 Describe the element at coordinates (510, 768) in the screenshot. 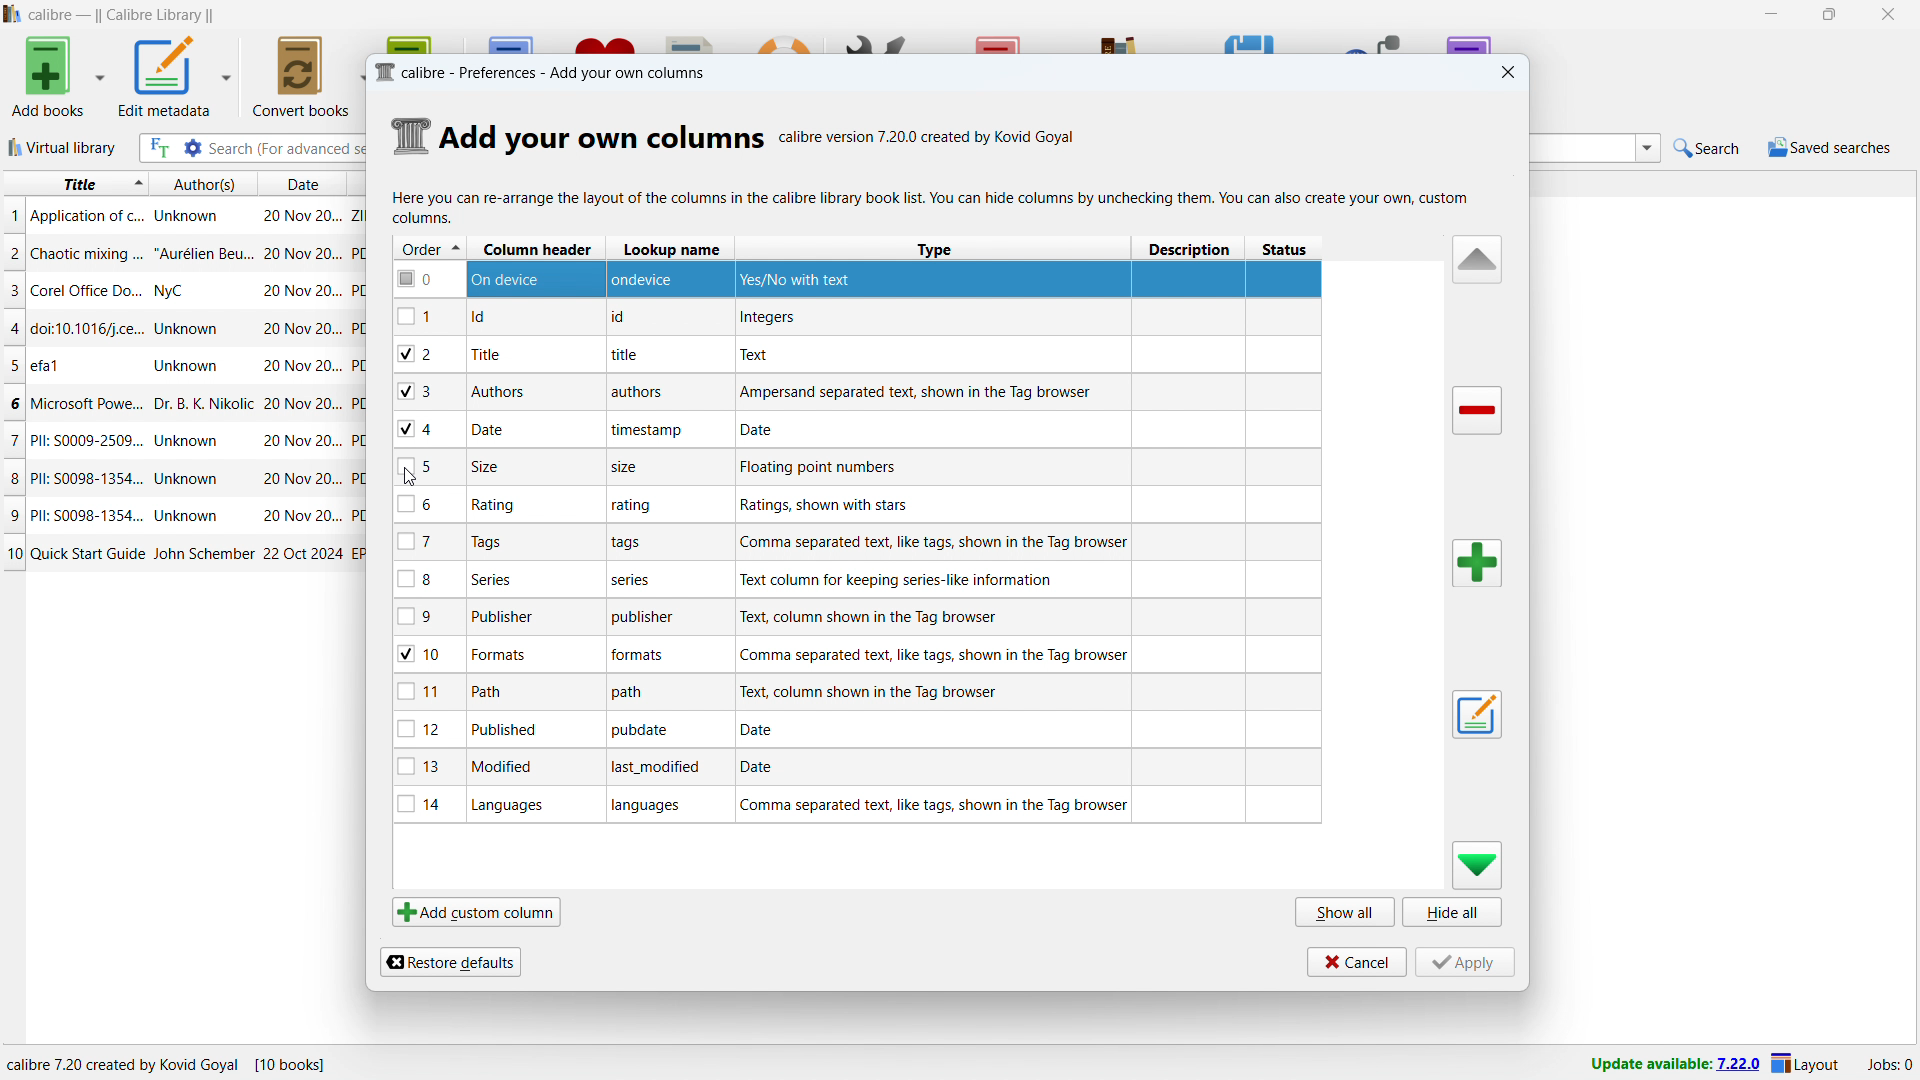

I see `modified` at that location.